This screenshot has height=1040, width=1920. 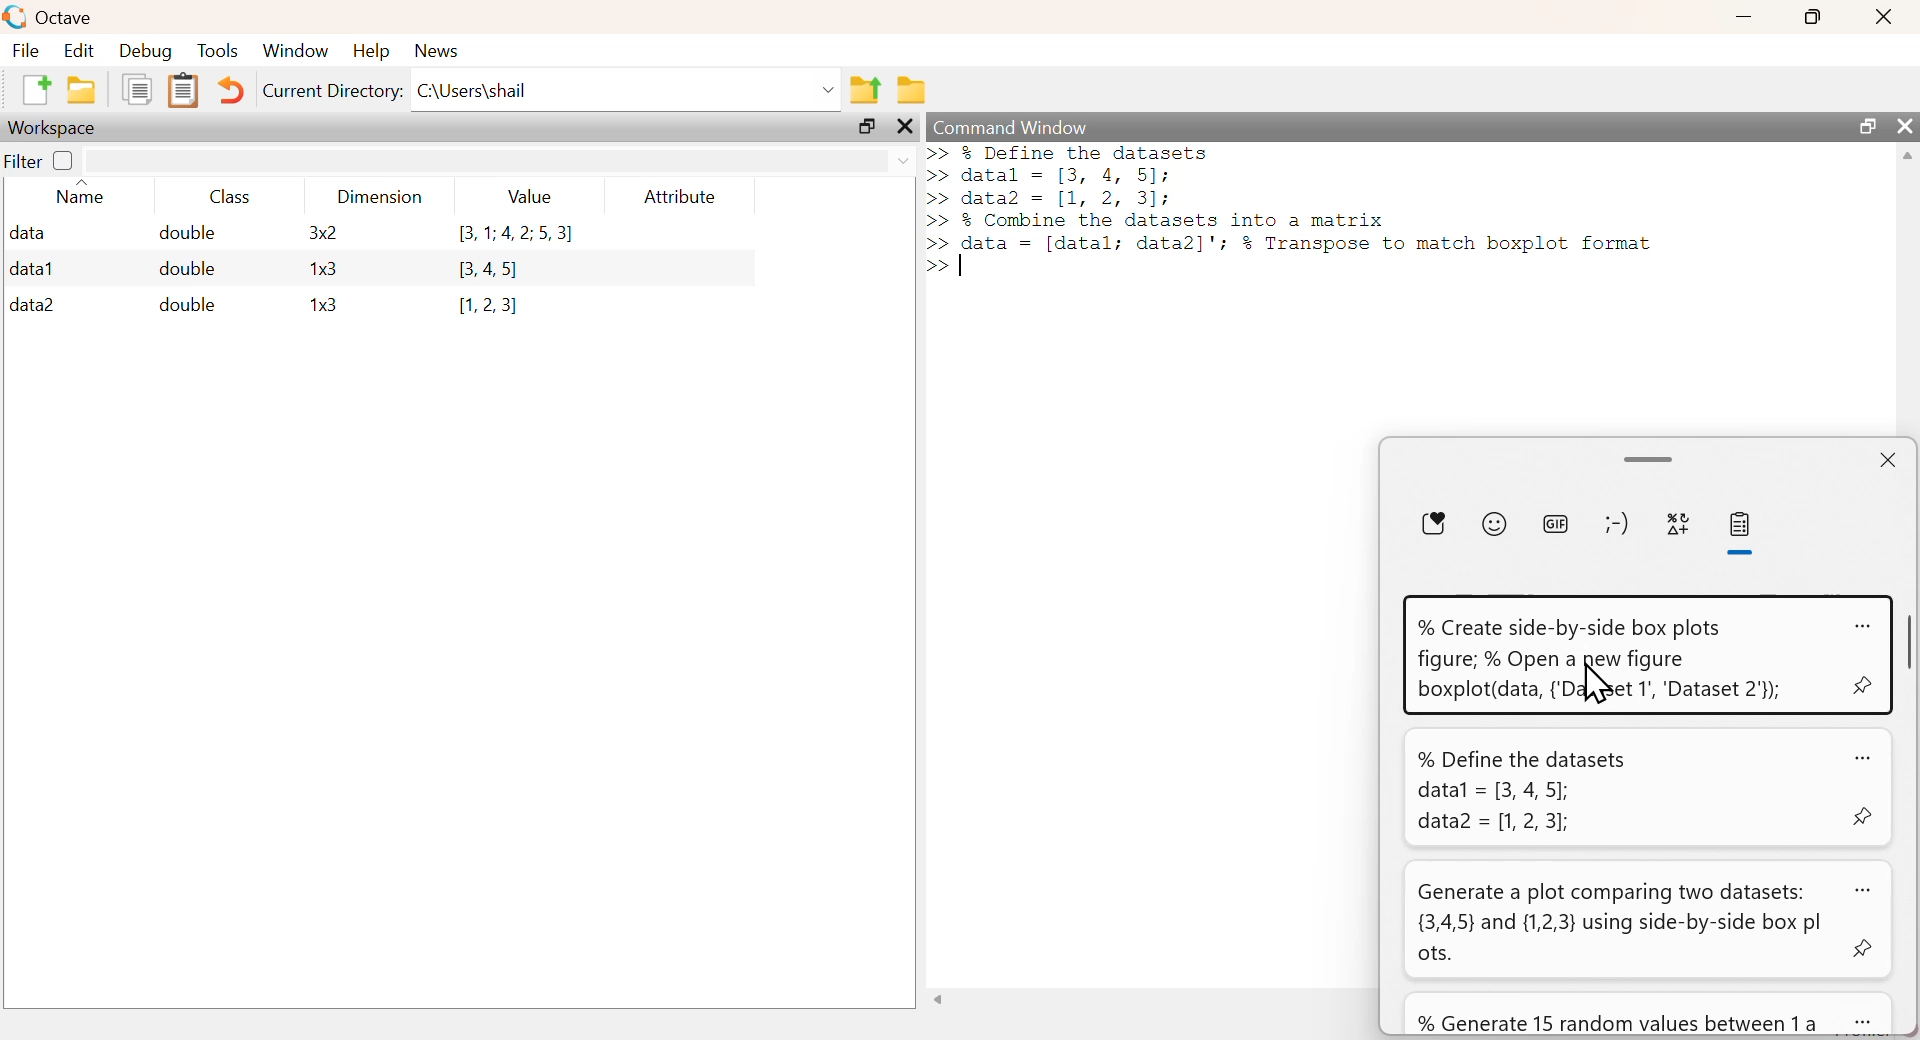 What do you see at coordinates (334, 92) in the screenshot?
I see `Current Directory:` at bounding box center [334, 92].